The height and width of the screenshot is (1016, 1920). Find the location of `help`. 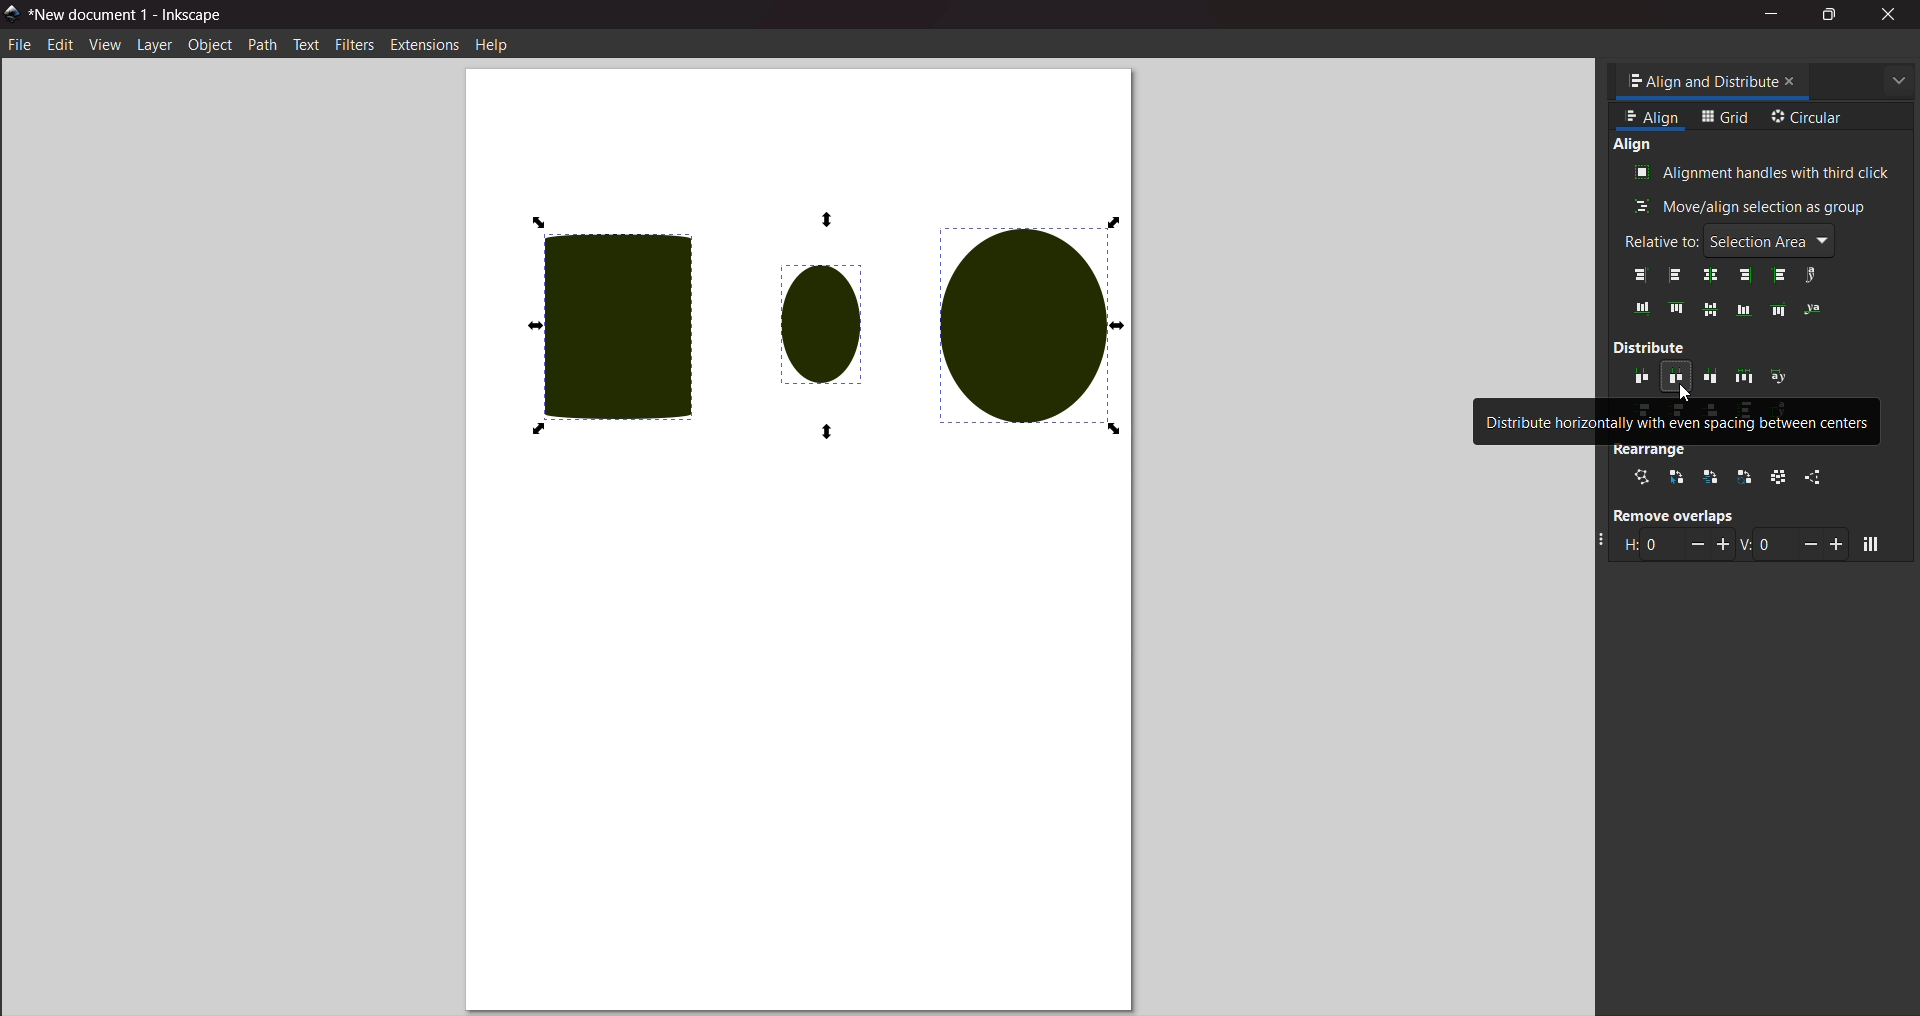

help is located at coordinates (491, 46).